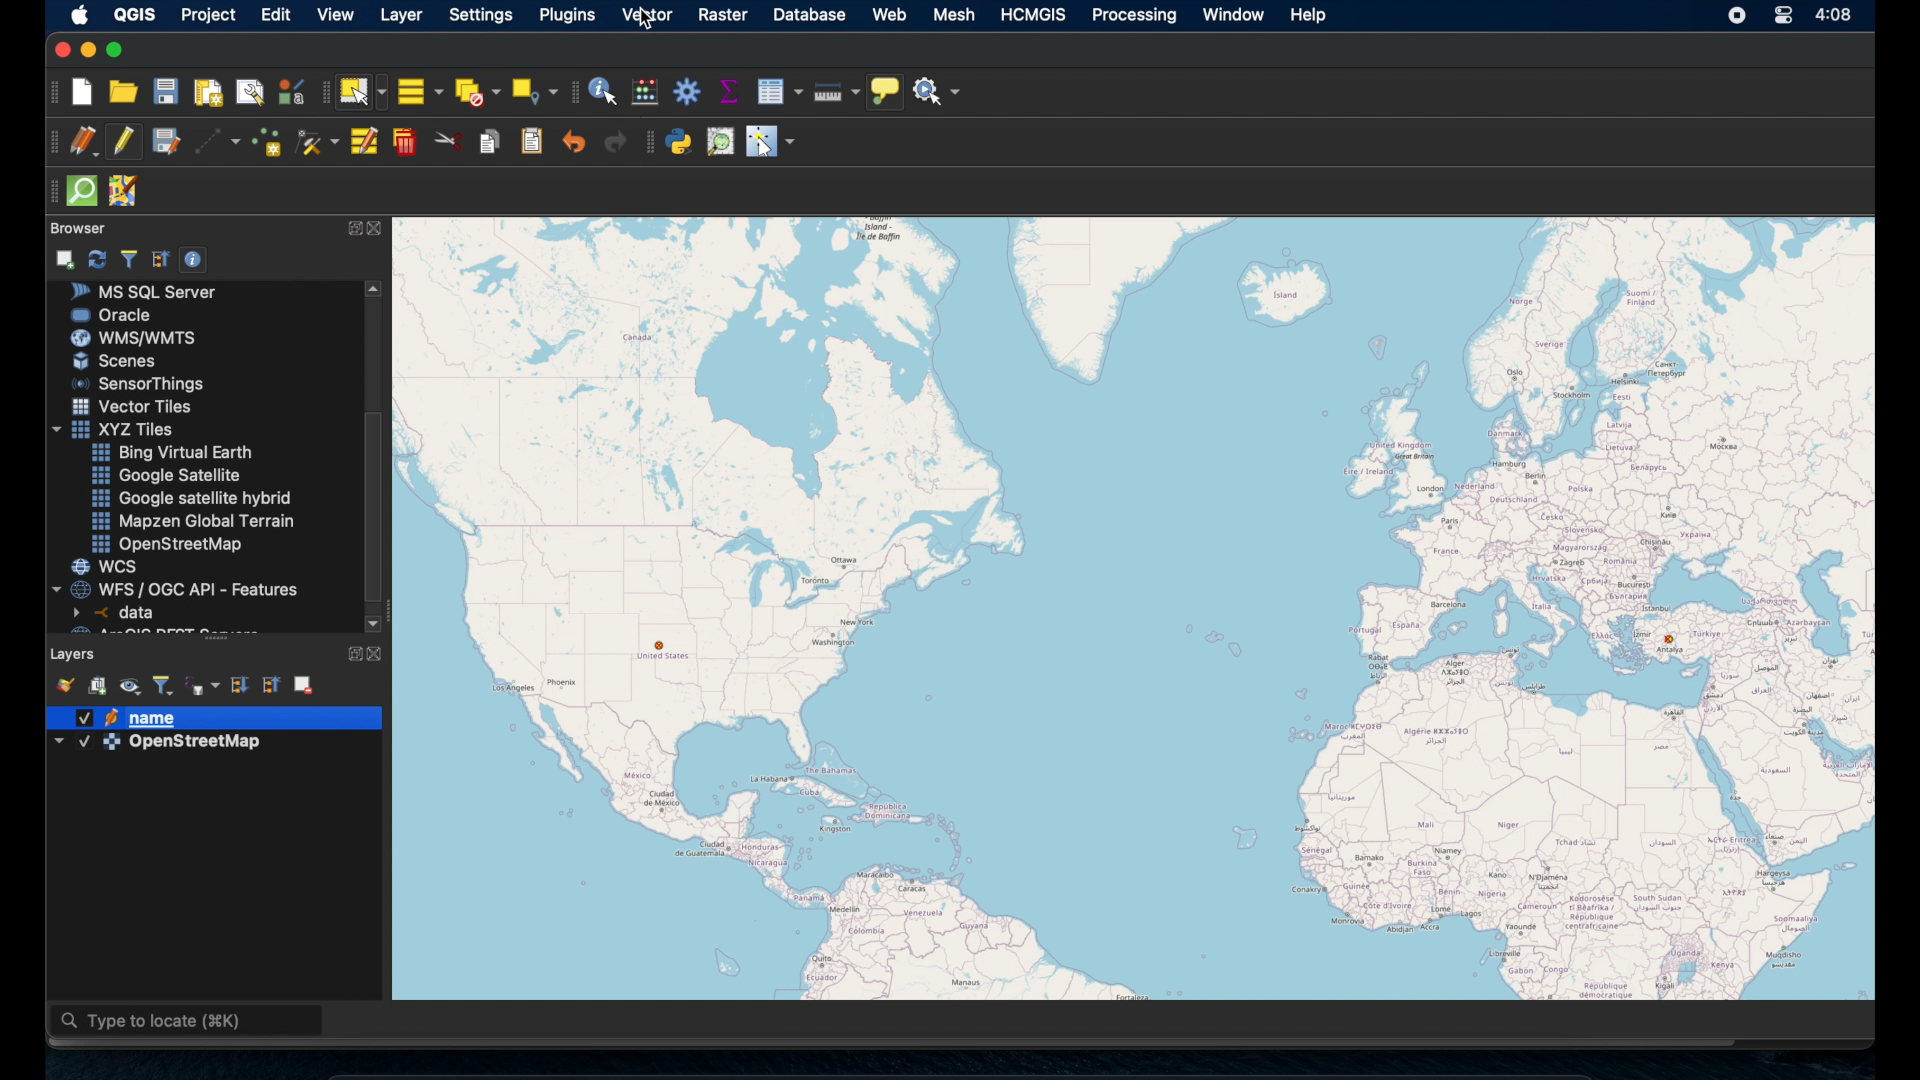 This screenshot has height=1080, width=1920. What do you see at coordinates (253, 93) in the screenshot?
I see `show layout manager` at bounding box center [253, 93].